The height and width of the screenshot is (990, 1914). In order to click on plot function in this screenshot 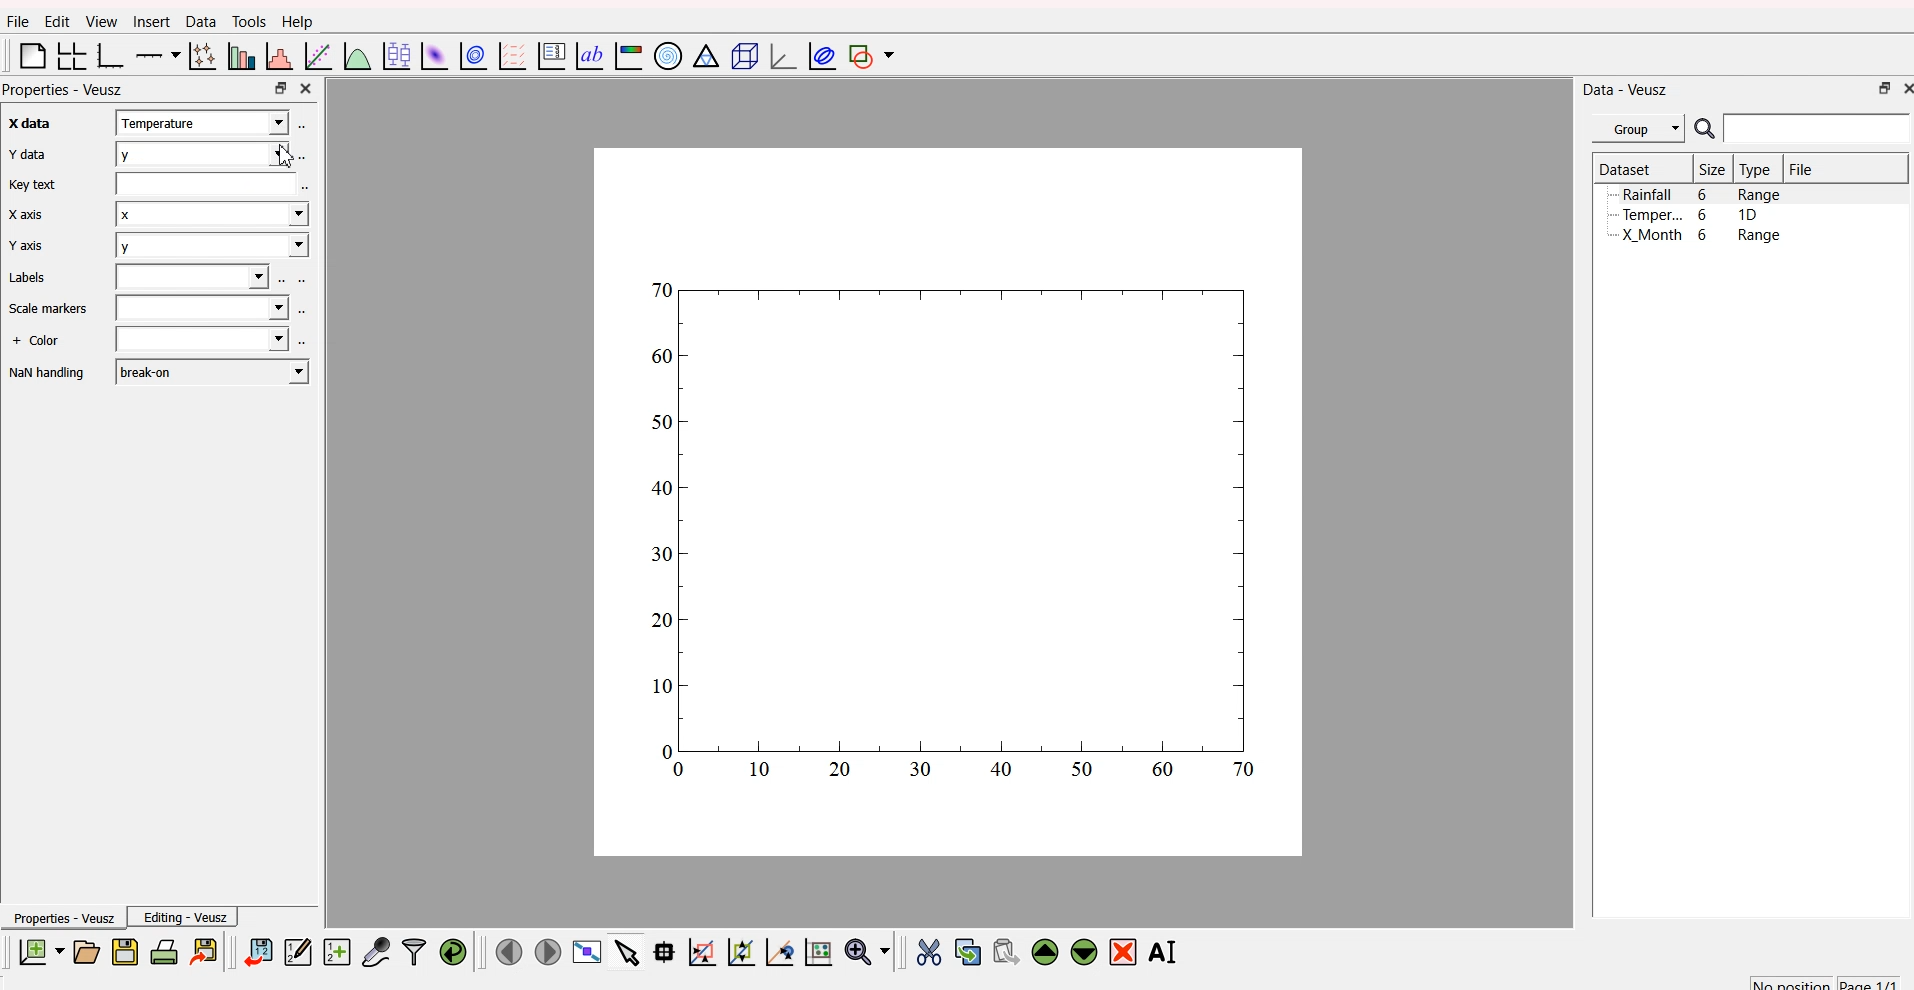, I will do `click(357, 57)`.